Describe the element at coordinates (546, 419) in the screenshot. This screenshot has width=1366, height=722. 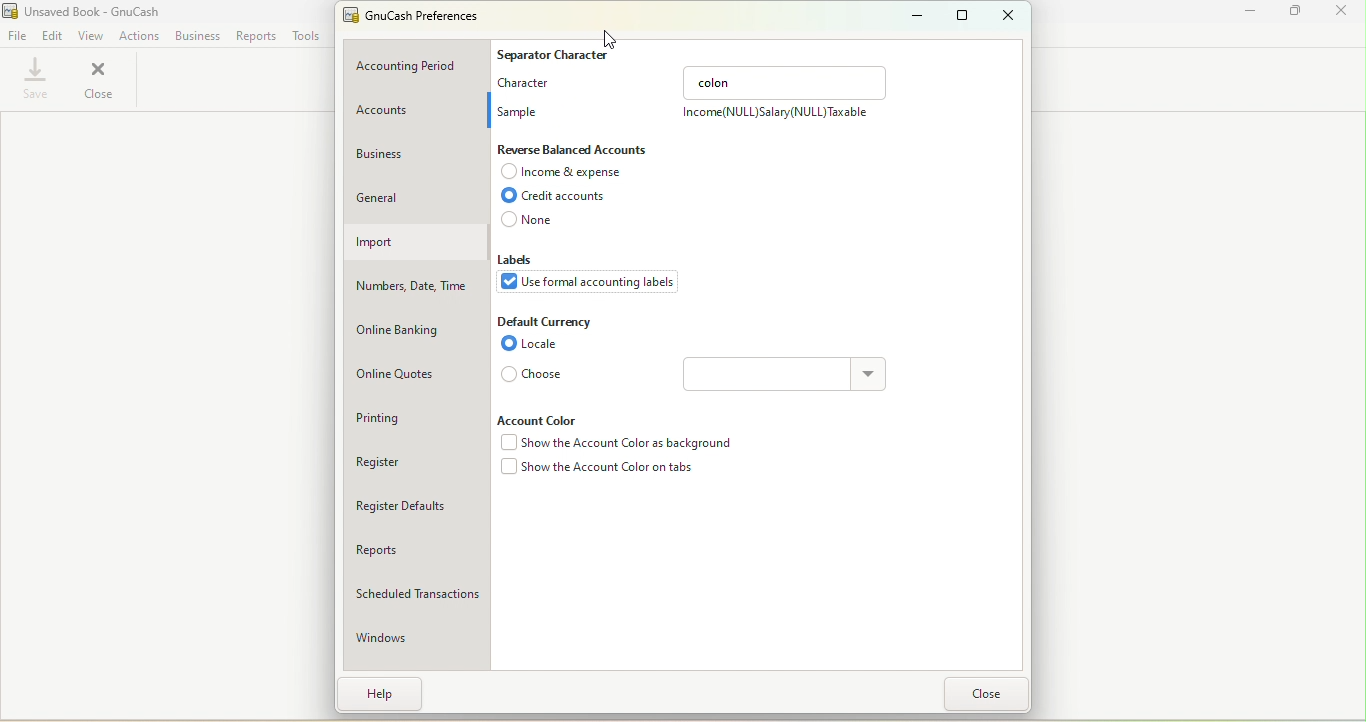
I see `Account color` at that location.